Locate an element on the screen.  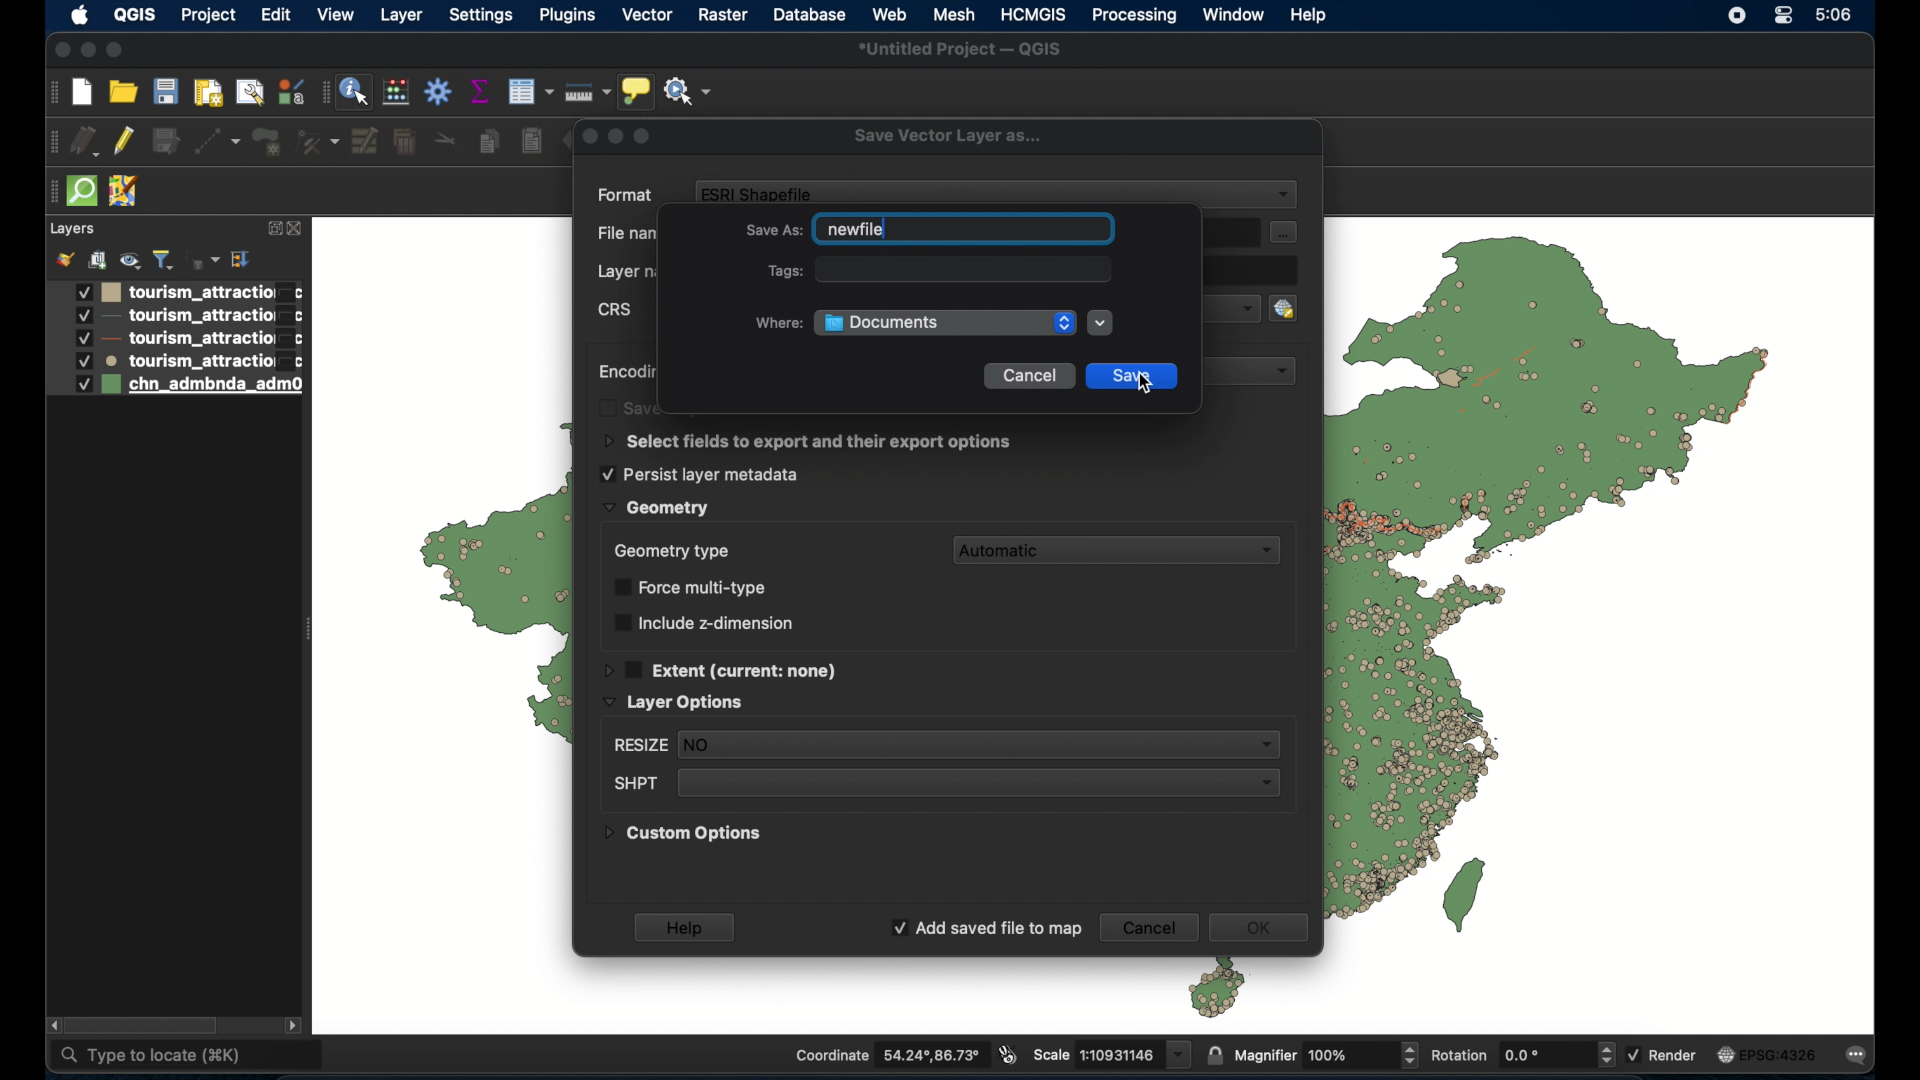
automatic dropdown is located at coordinates (1122, 550).